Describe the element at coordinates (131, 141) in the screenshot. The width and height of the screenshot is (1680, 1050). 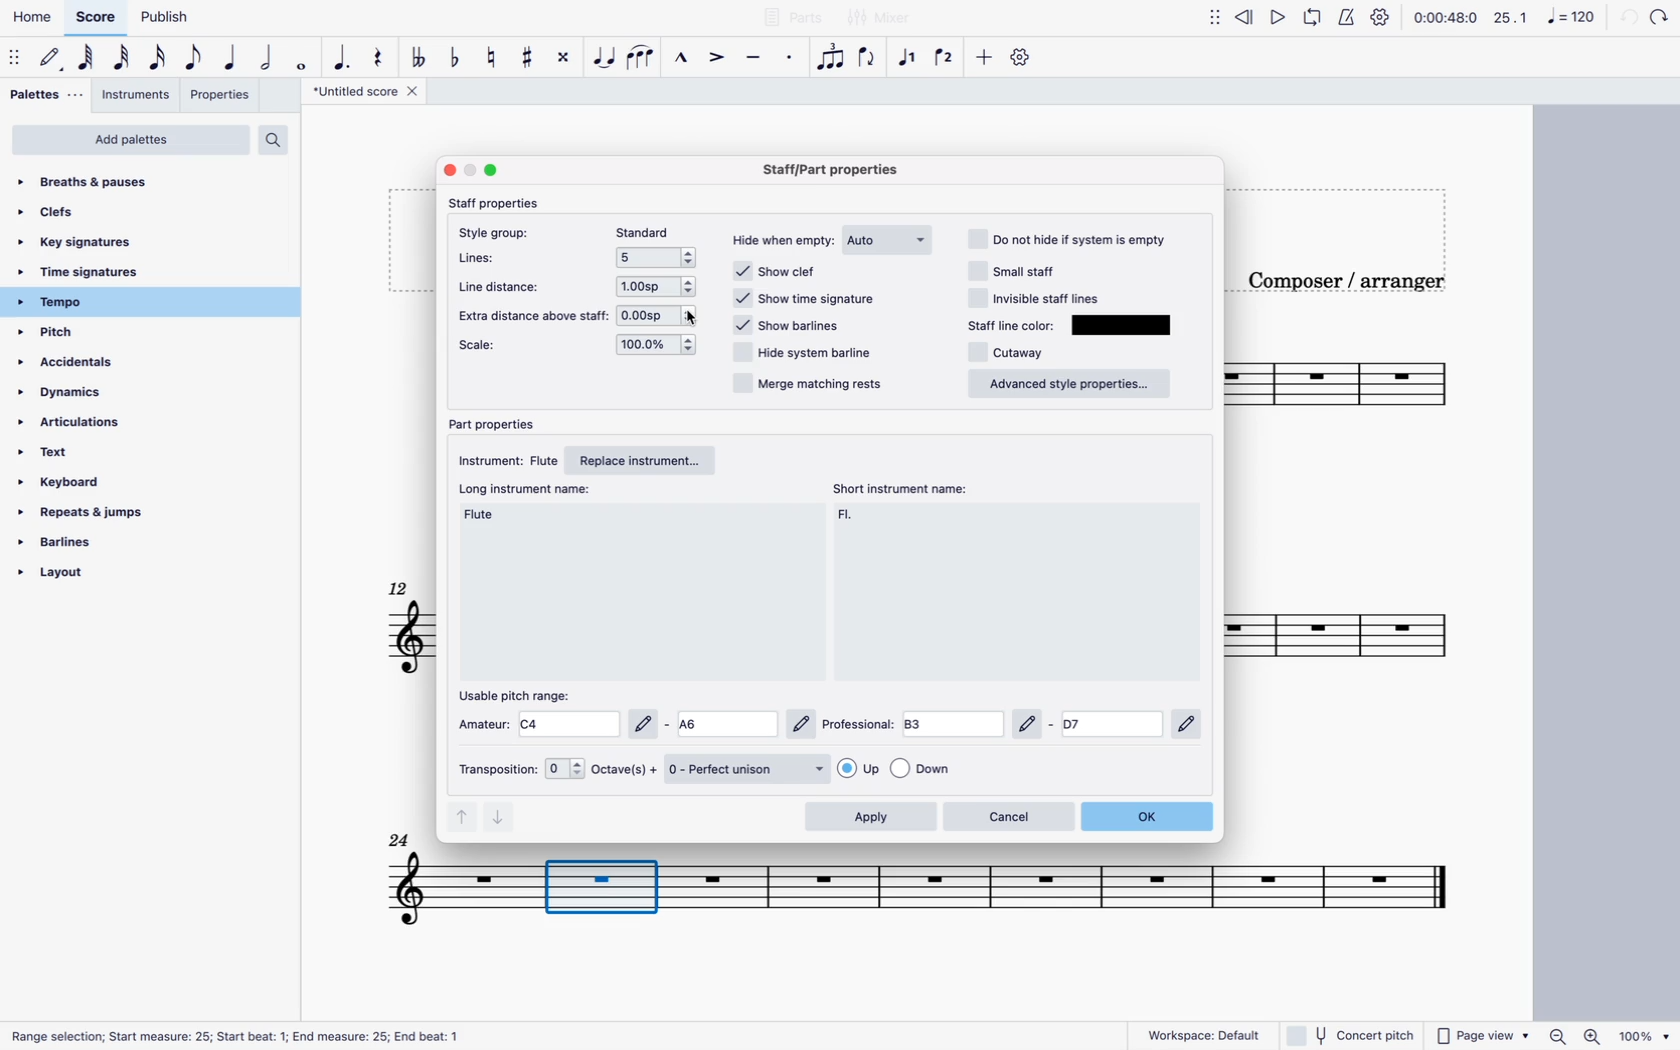
I see `add palettes` at that location.